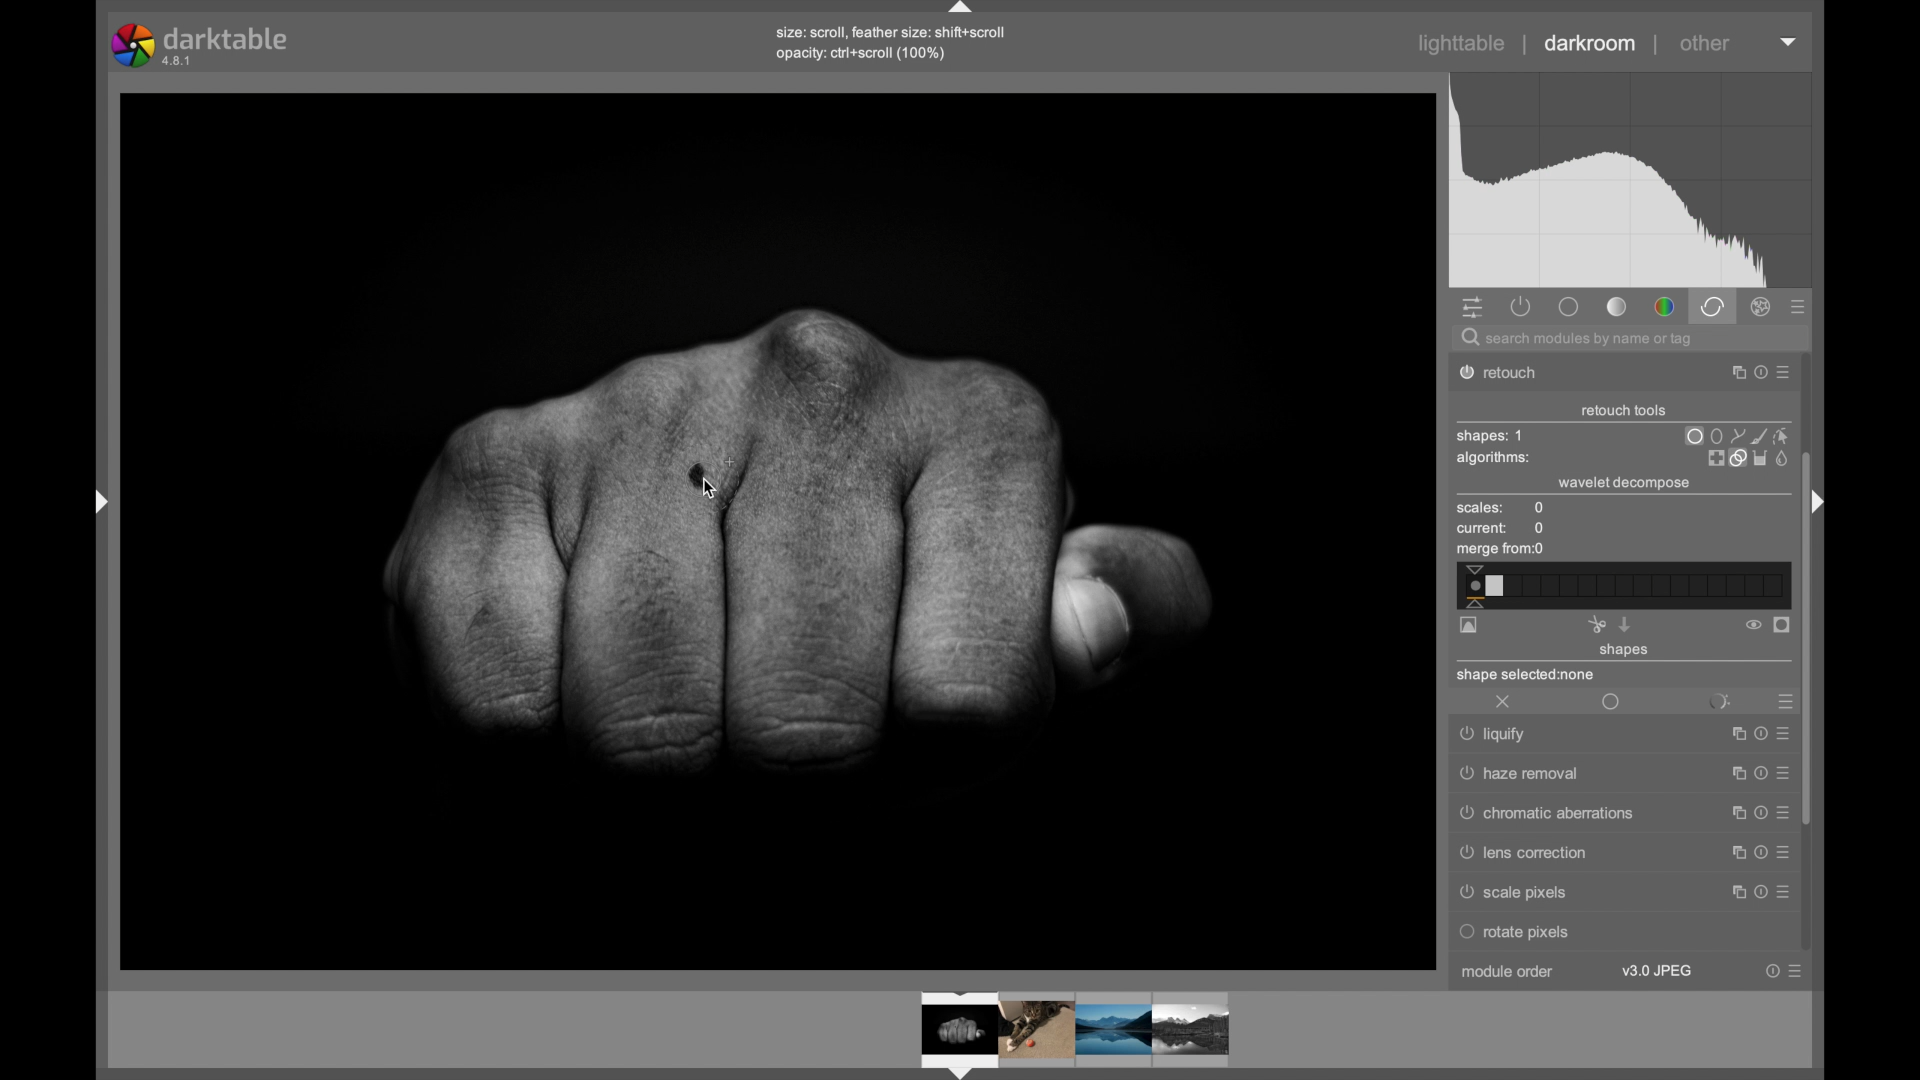  I want to click on v3.0 JPEG, so click(1657, 971).